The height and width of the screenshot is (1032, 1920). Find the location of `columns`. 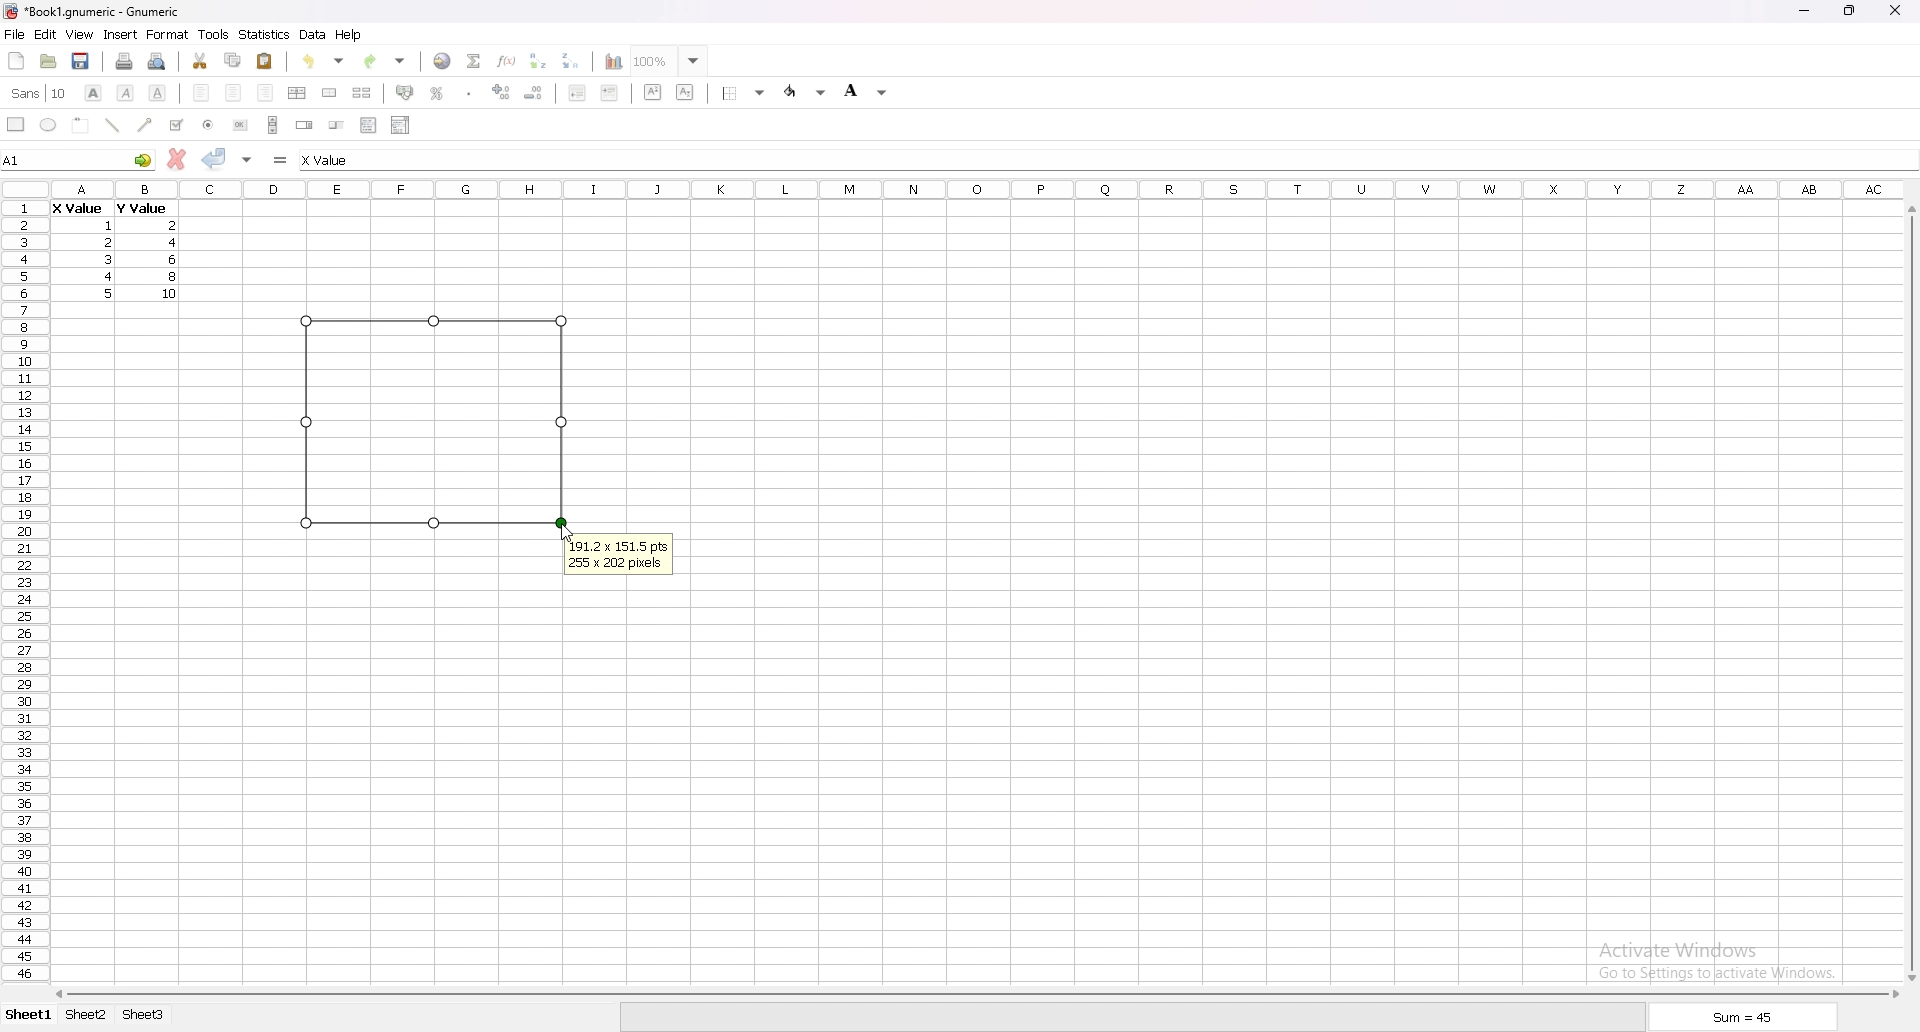

columns is located at coordinates (978, 187).